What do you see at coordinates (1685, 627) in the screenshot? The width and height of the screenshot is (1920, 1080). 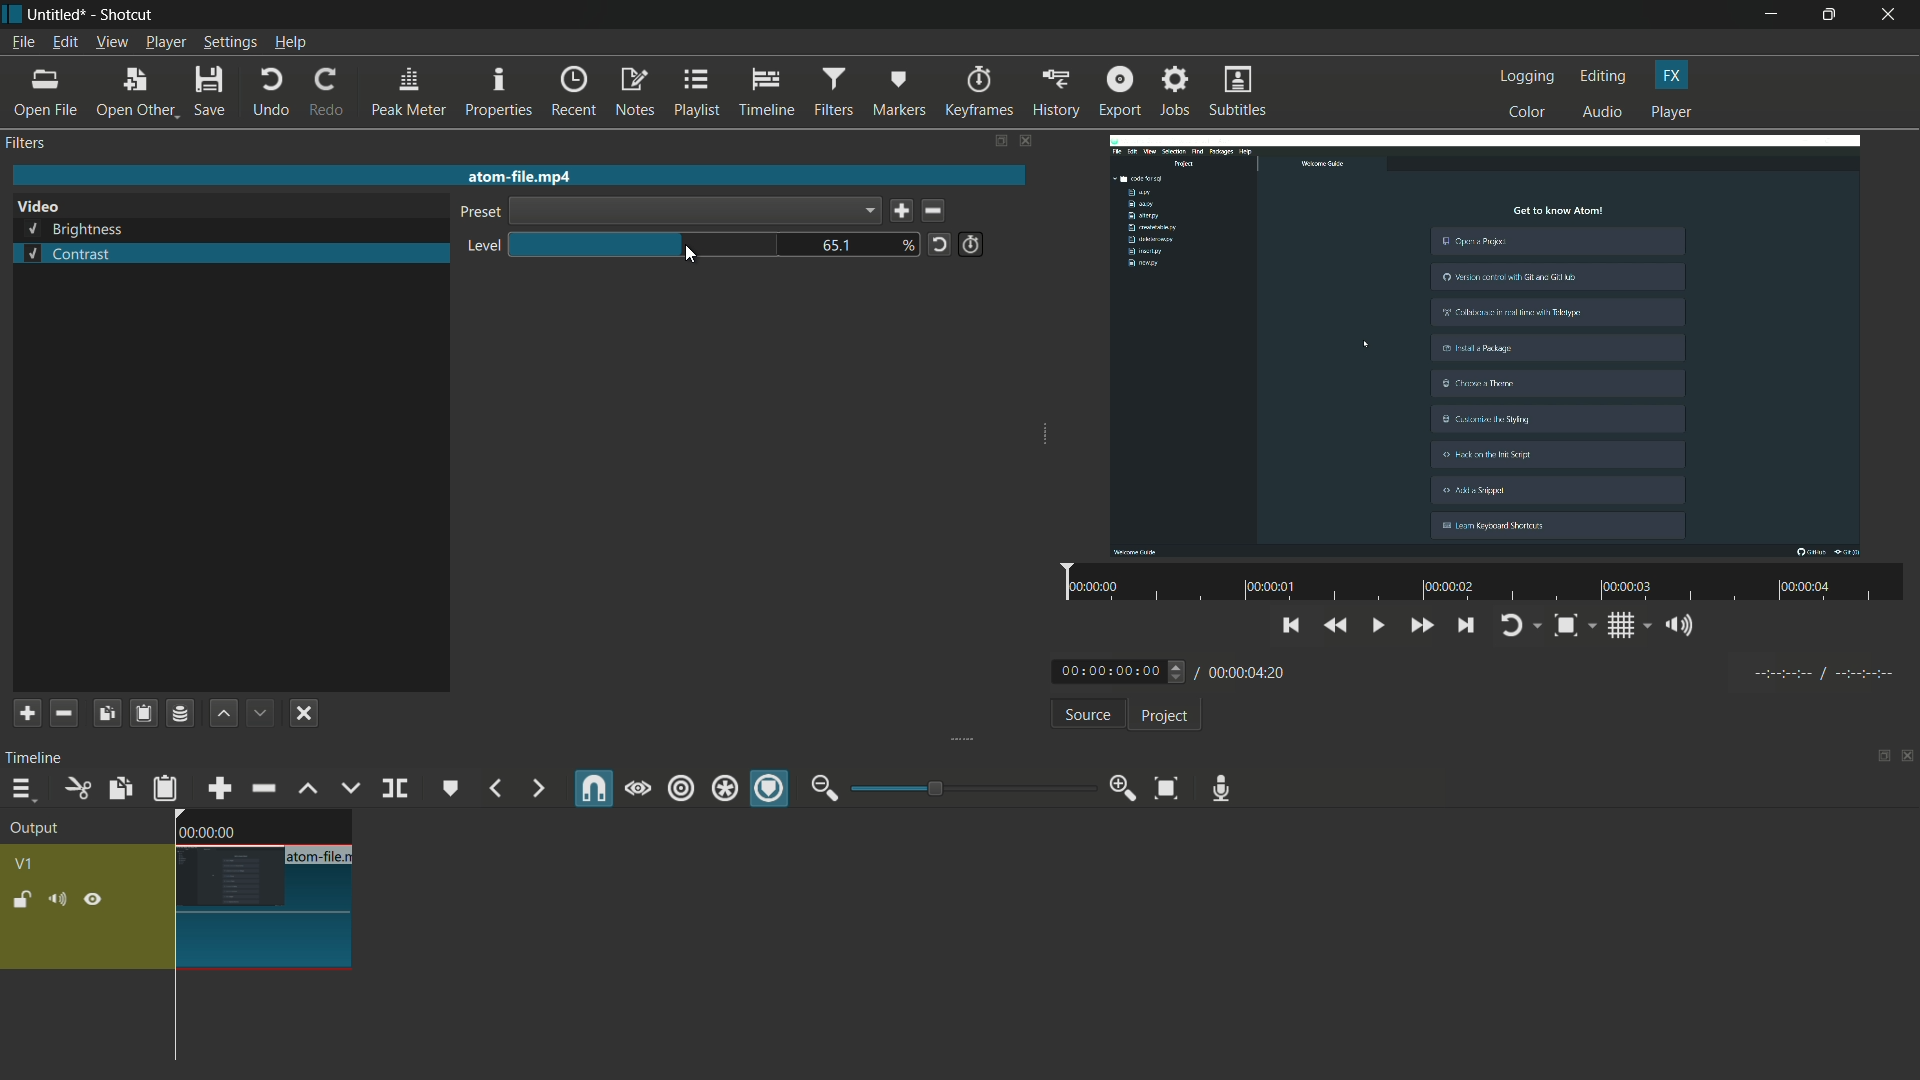 I see `show the volume control` at bounding box center [1685, 627].